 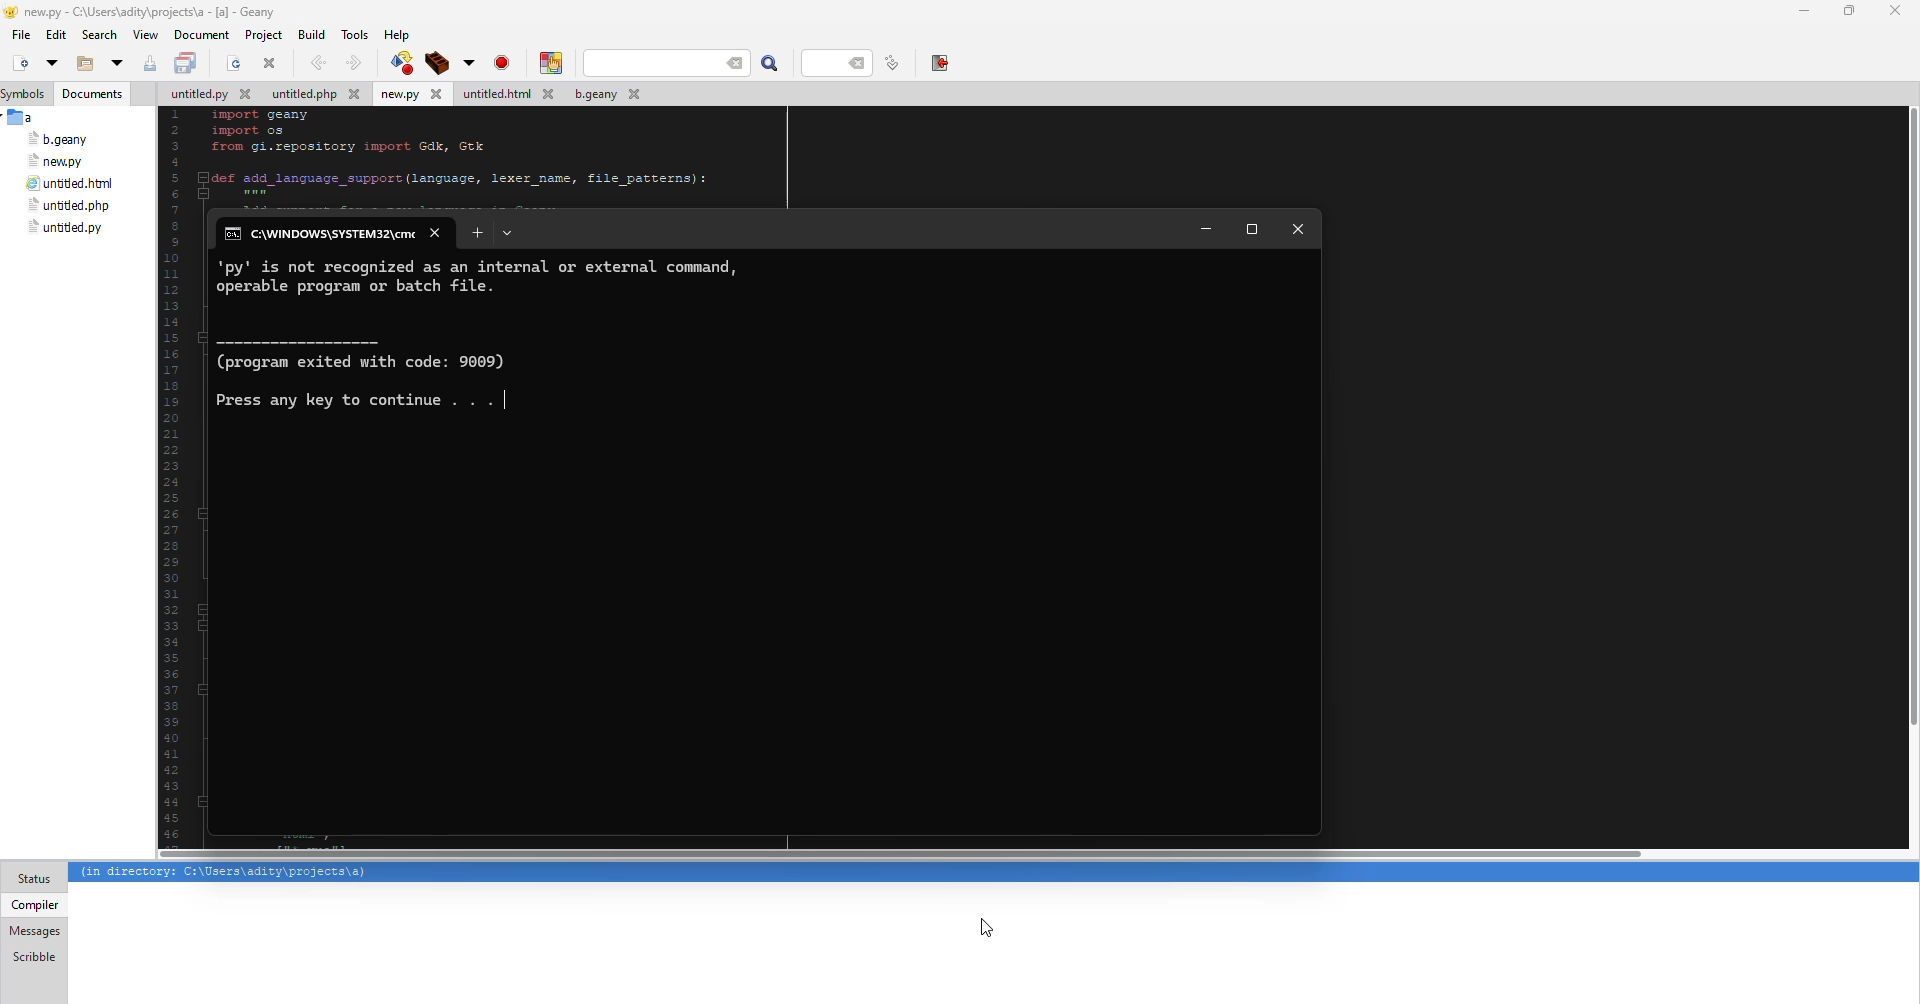 I want to click on file, so click(x=206, y=94).